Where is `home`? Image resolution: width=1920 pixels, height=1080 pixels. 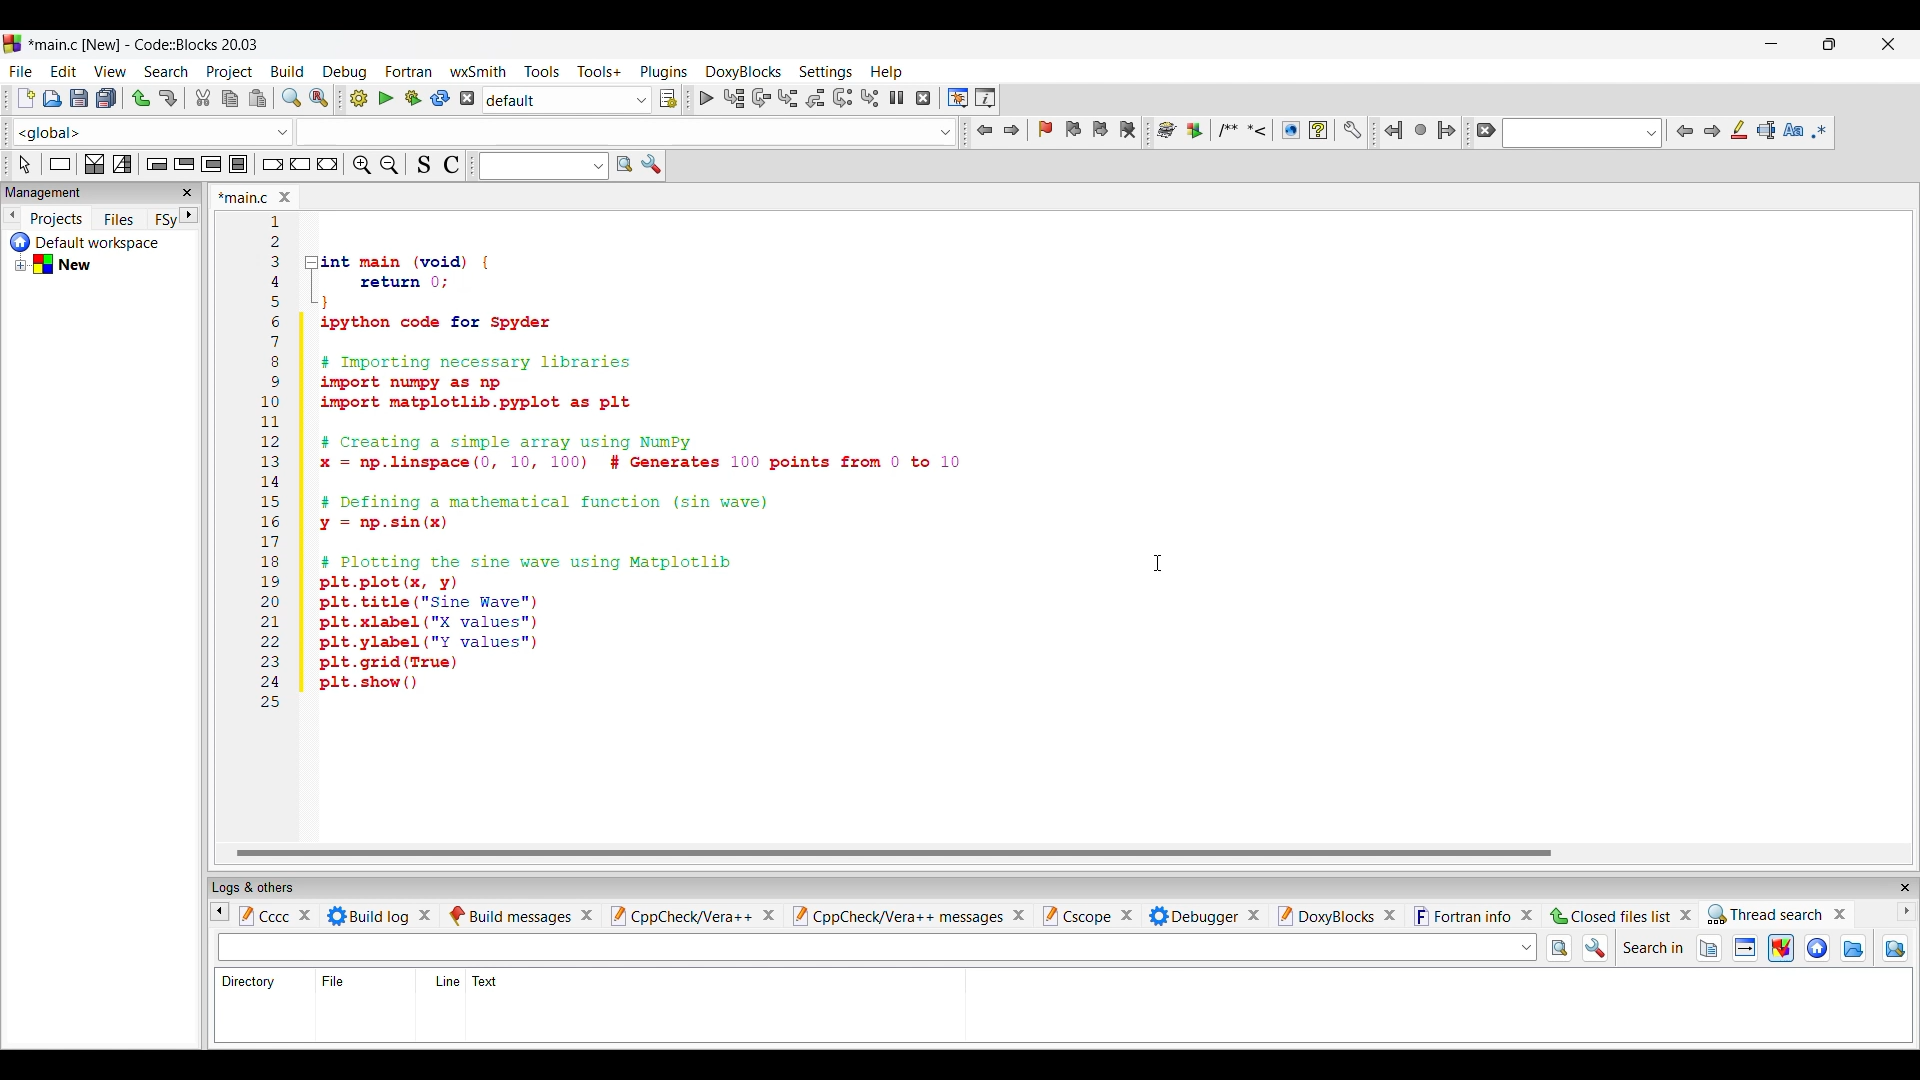 home is located at coordinates (1819, 951).